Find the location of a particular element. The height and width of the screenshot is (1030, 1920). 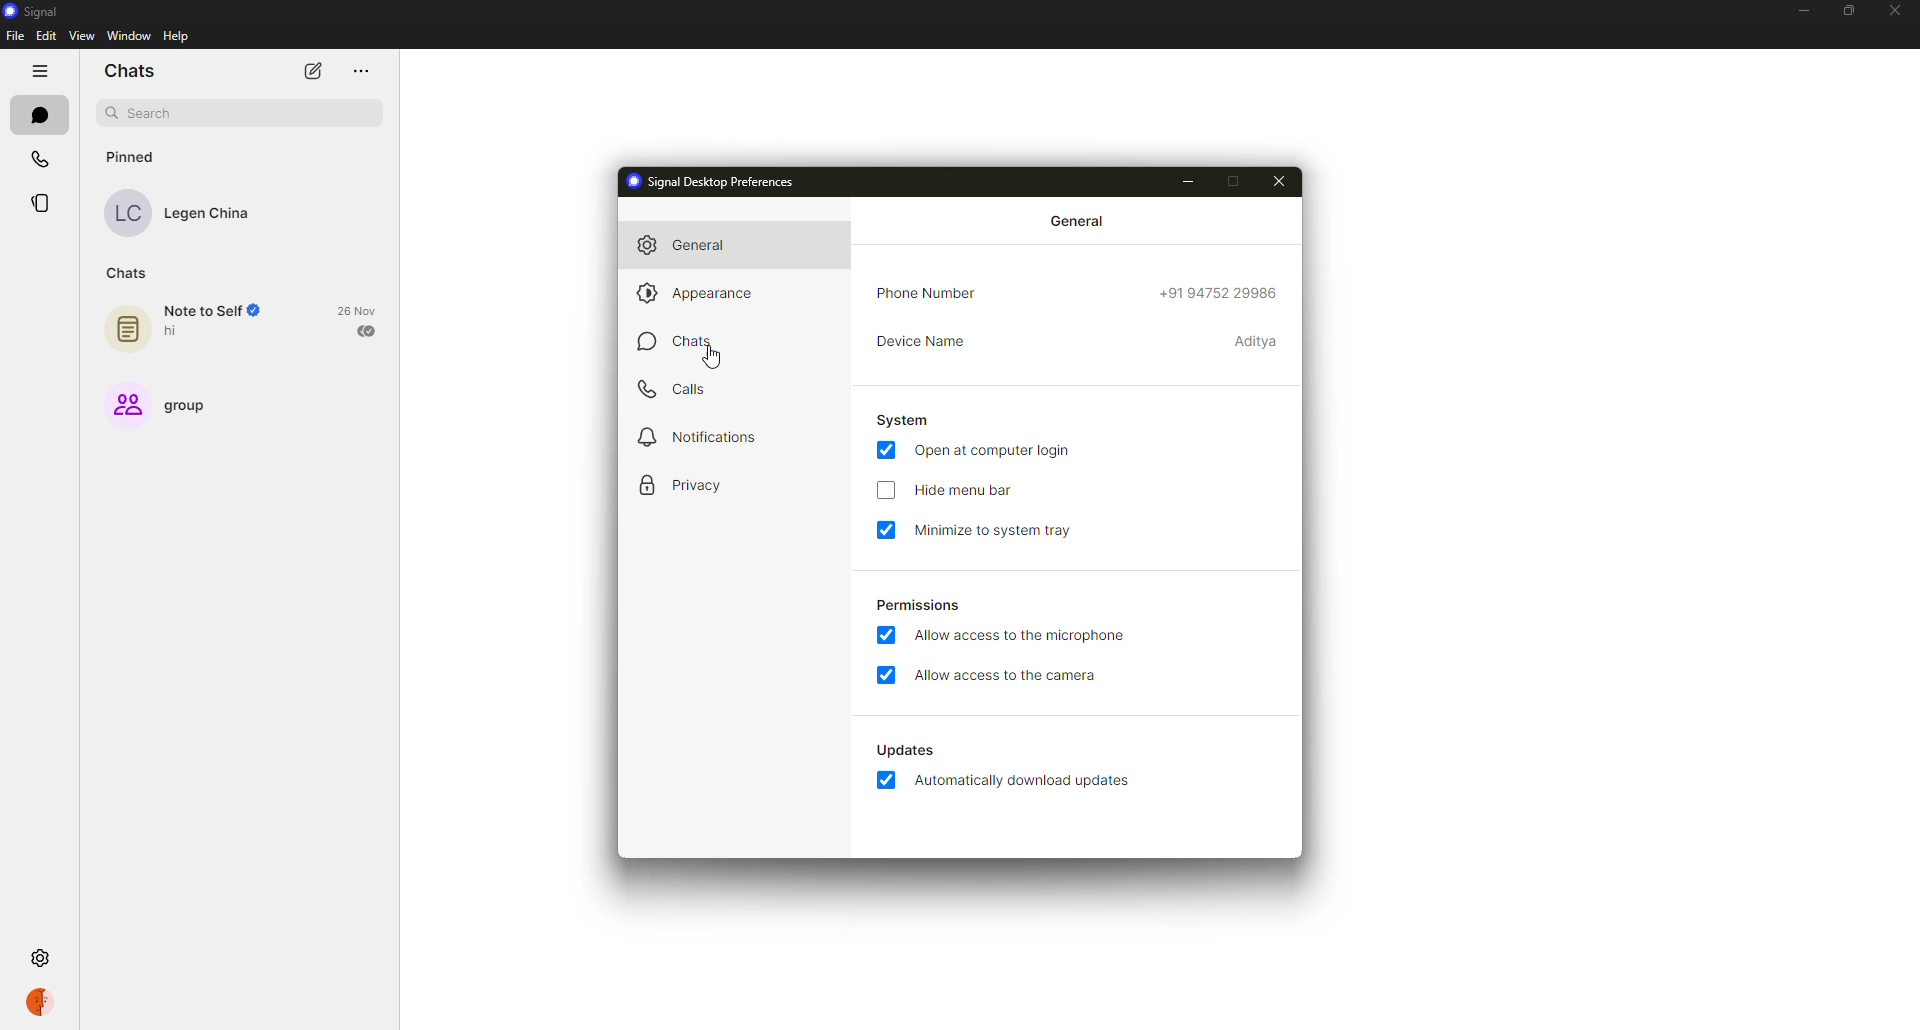

search is located at coordinates (144, 112).